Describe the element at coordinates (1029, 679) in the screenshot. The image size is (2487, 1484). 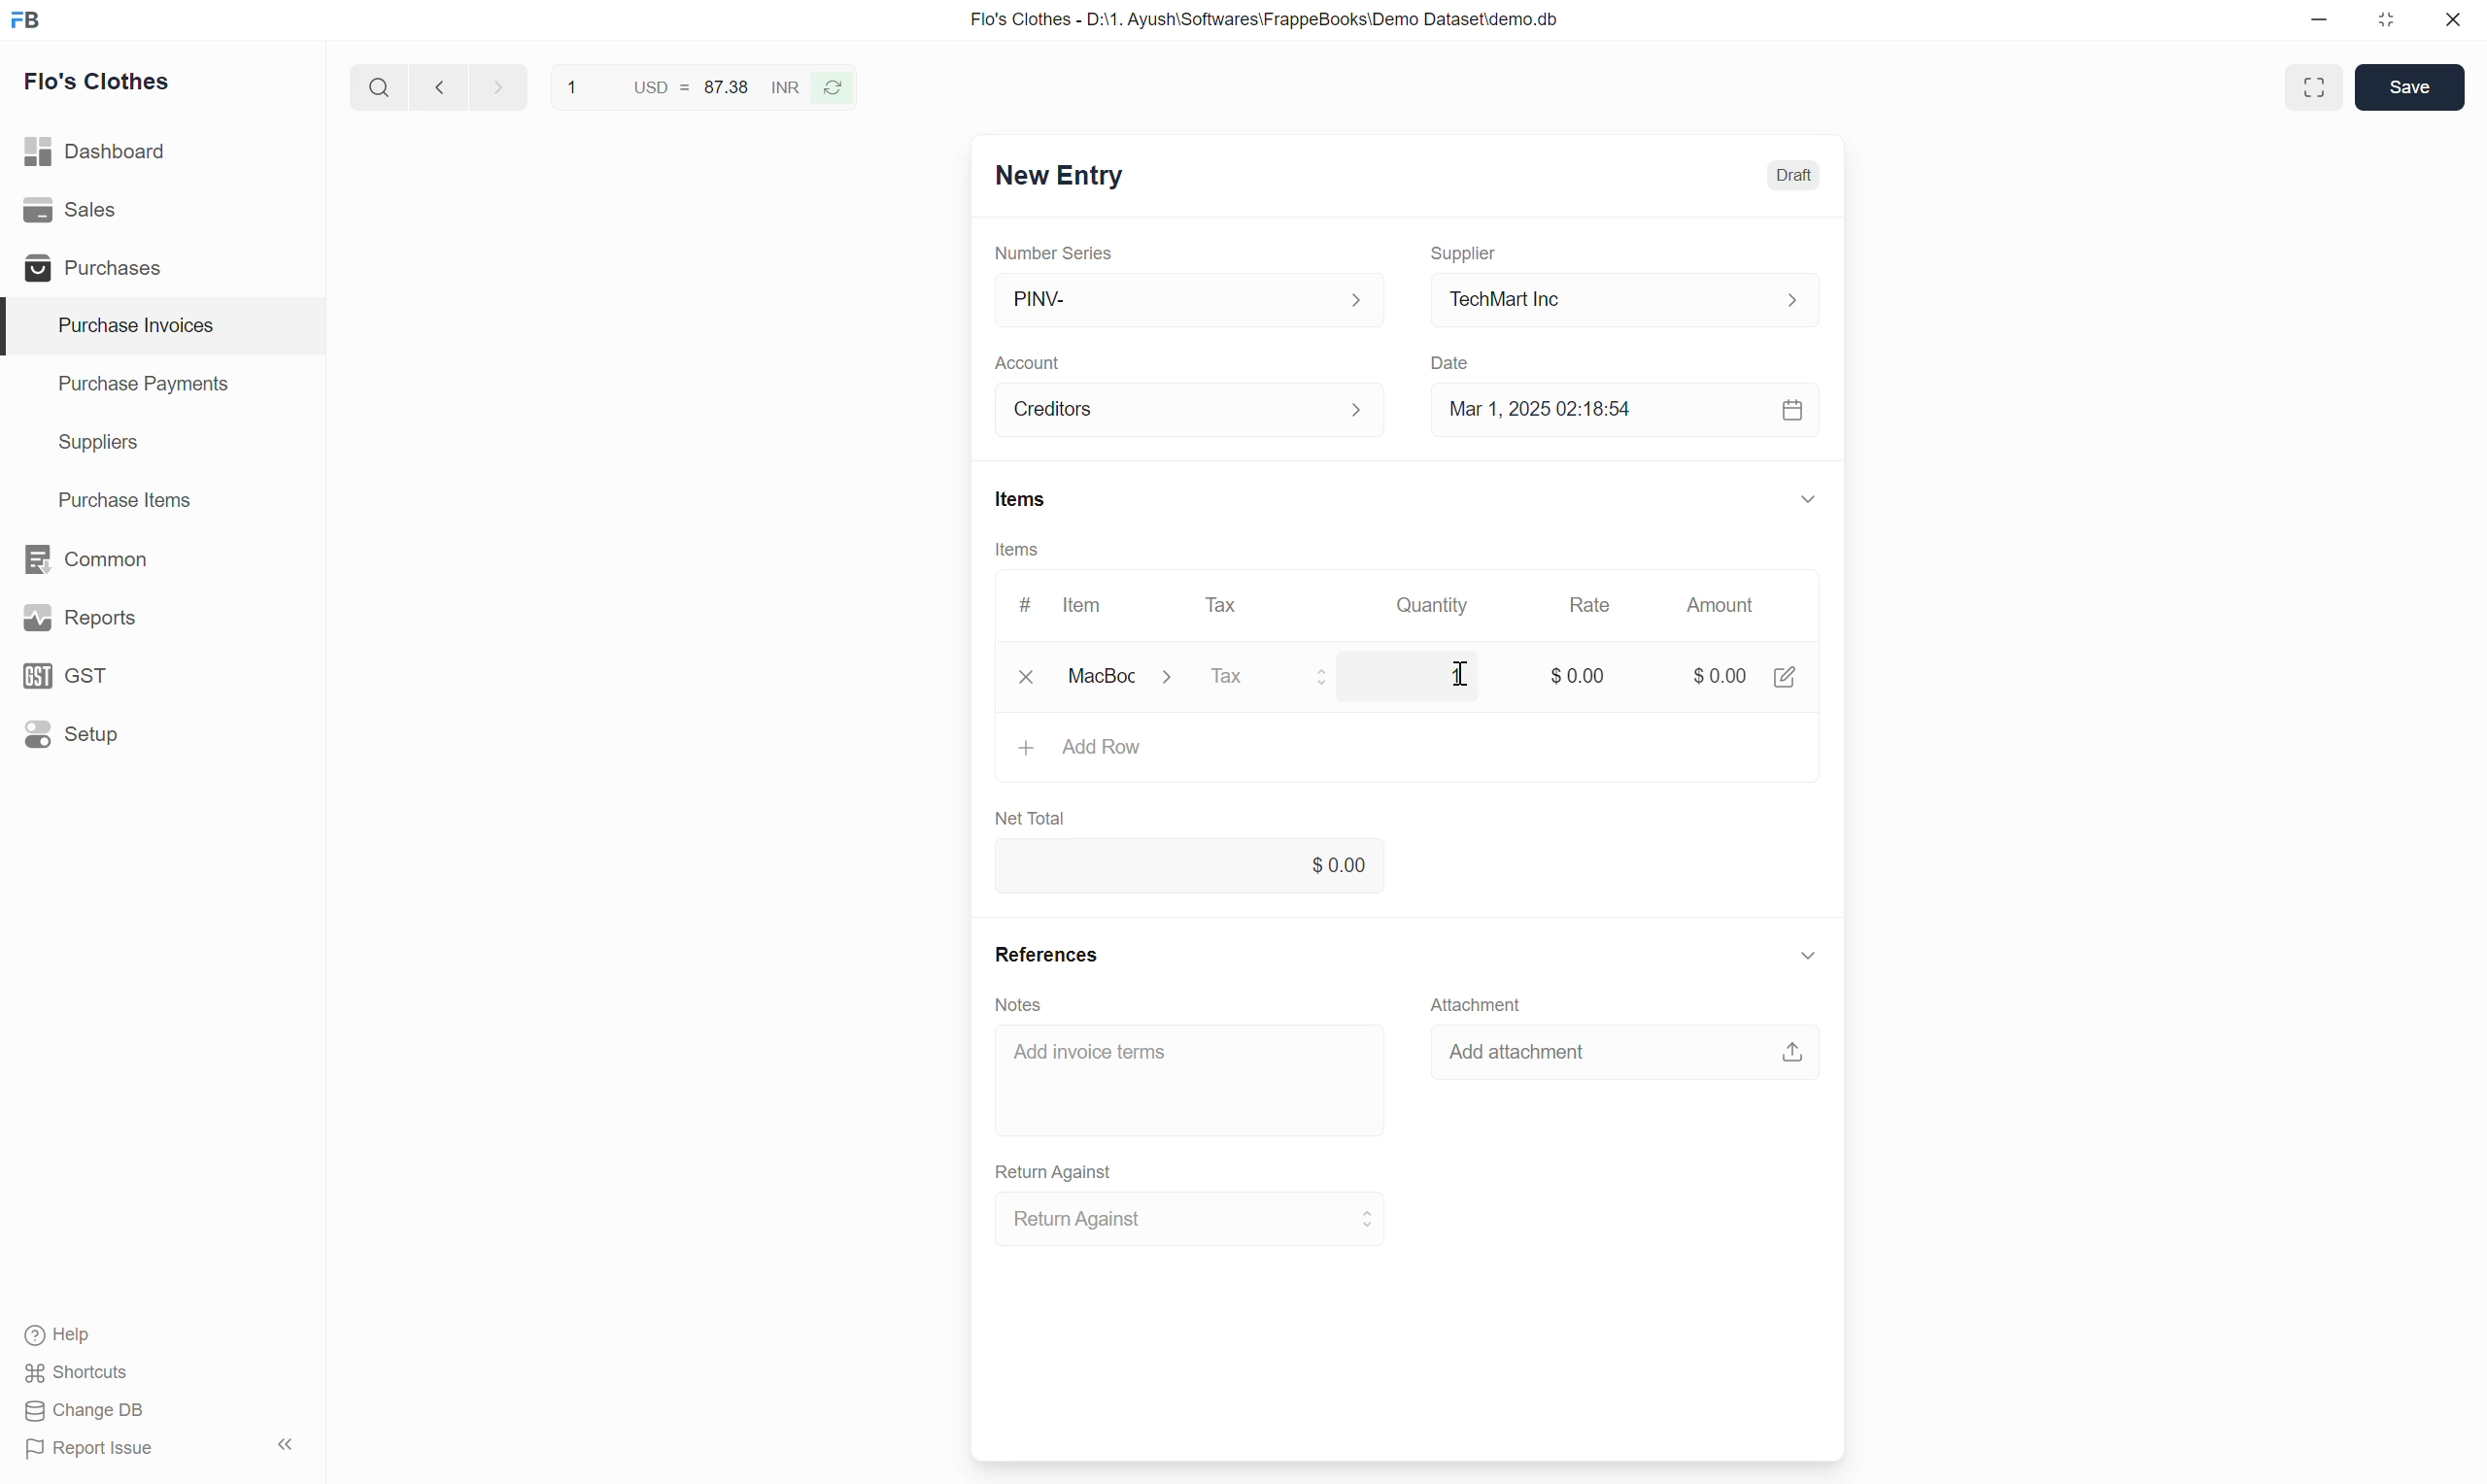
I see `clear/remove input` at that location.